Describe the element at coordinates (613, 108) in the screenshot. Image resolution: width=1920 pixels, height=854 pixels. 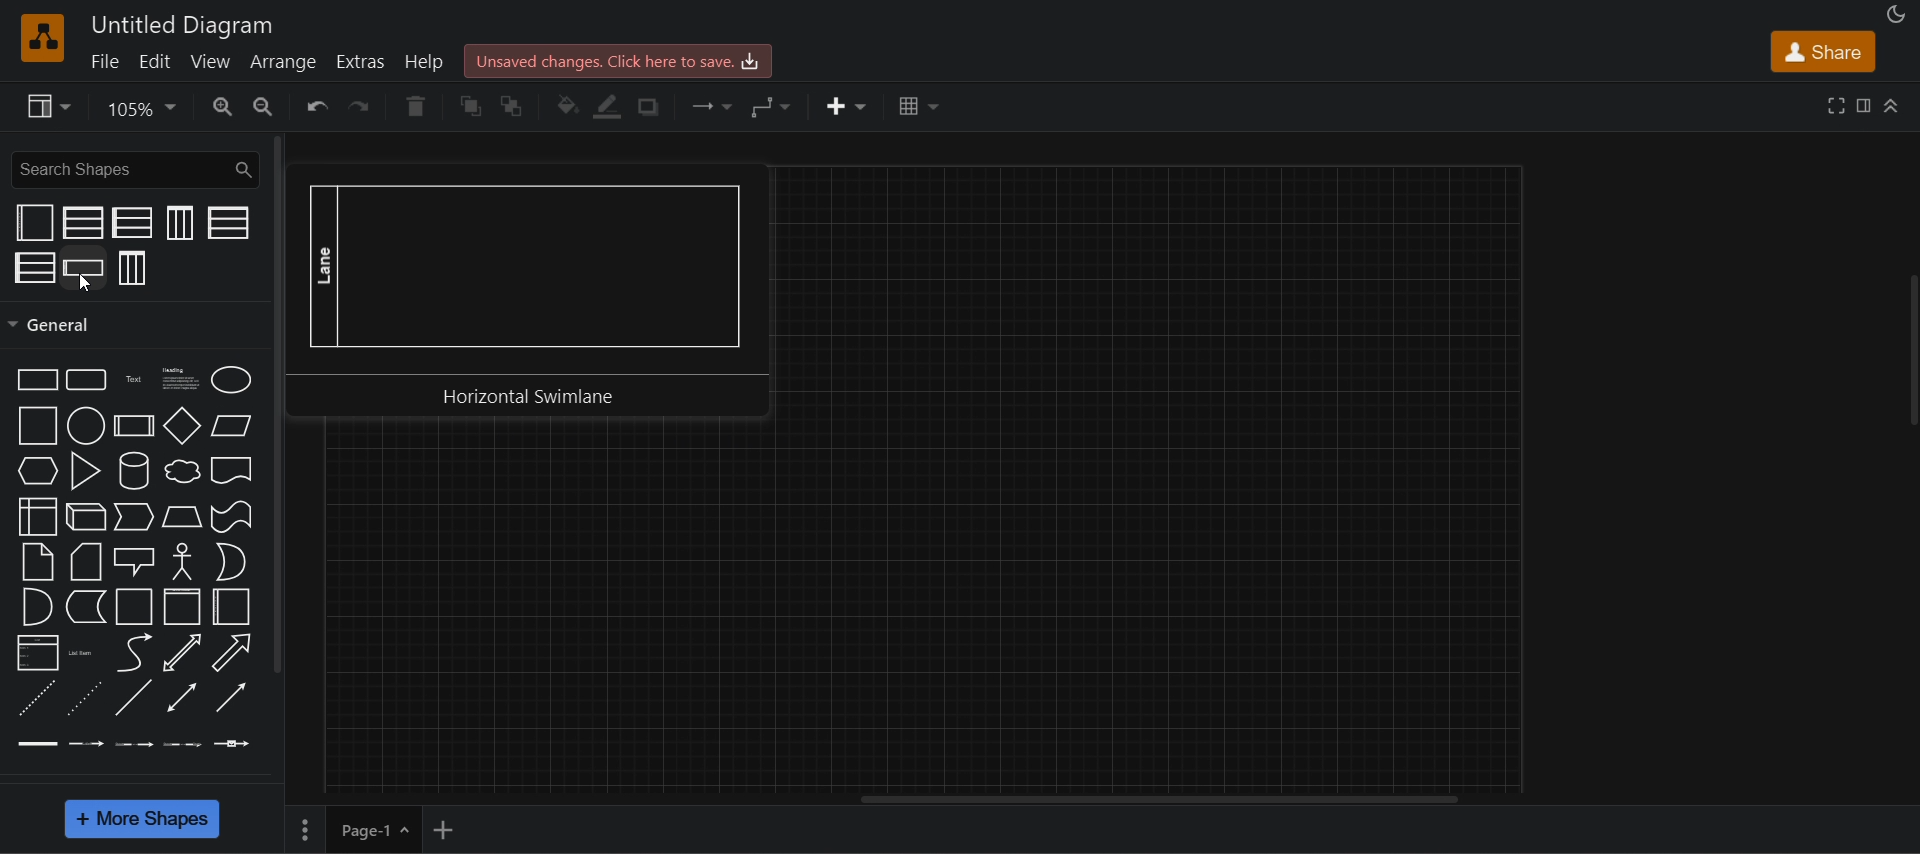
I see `line color` at that location.